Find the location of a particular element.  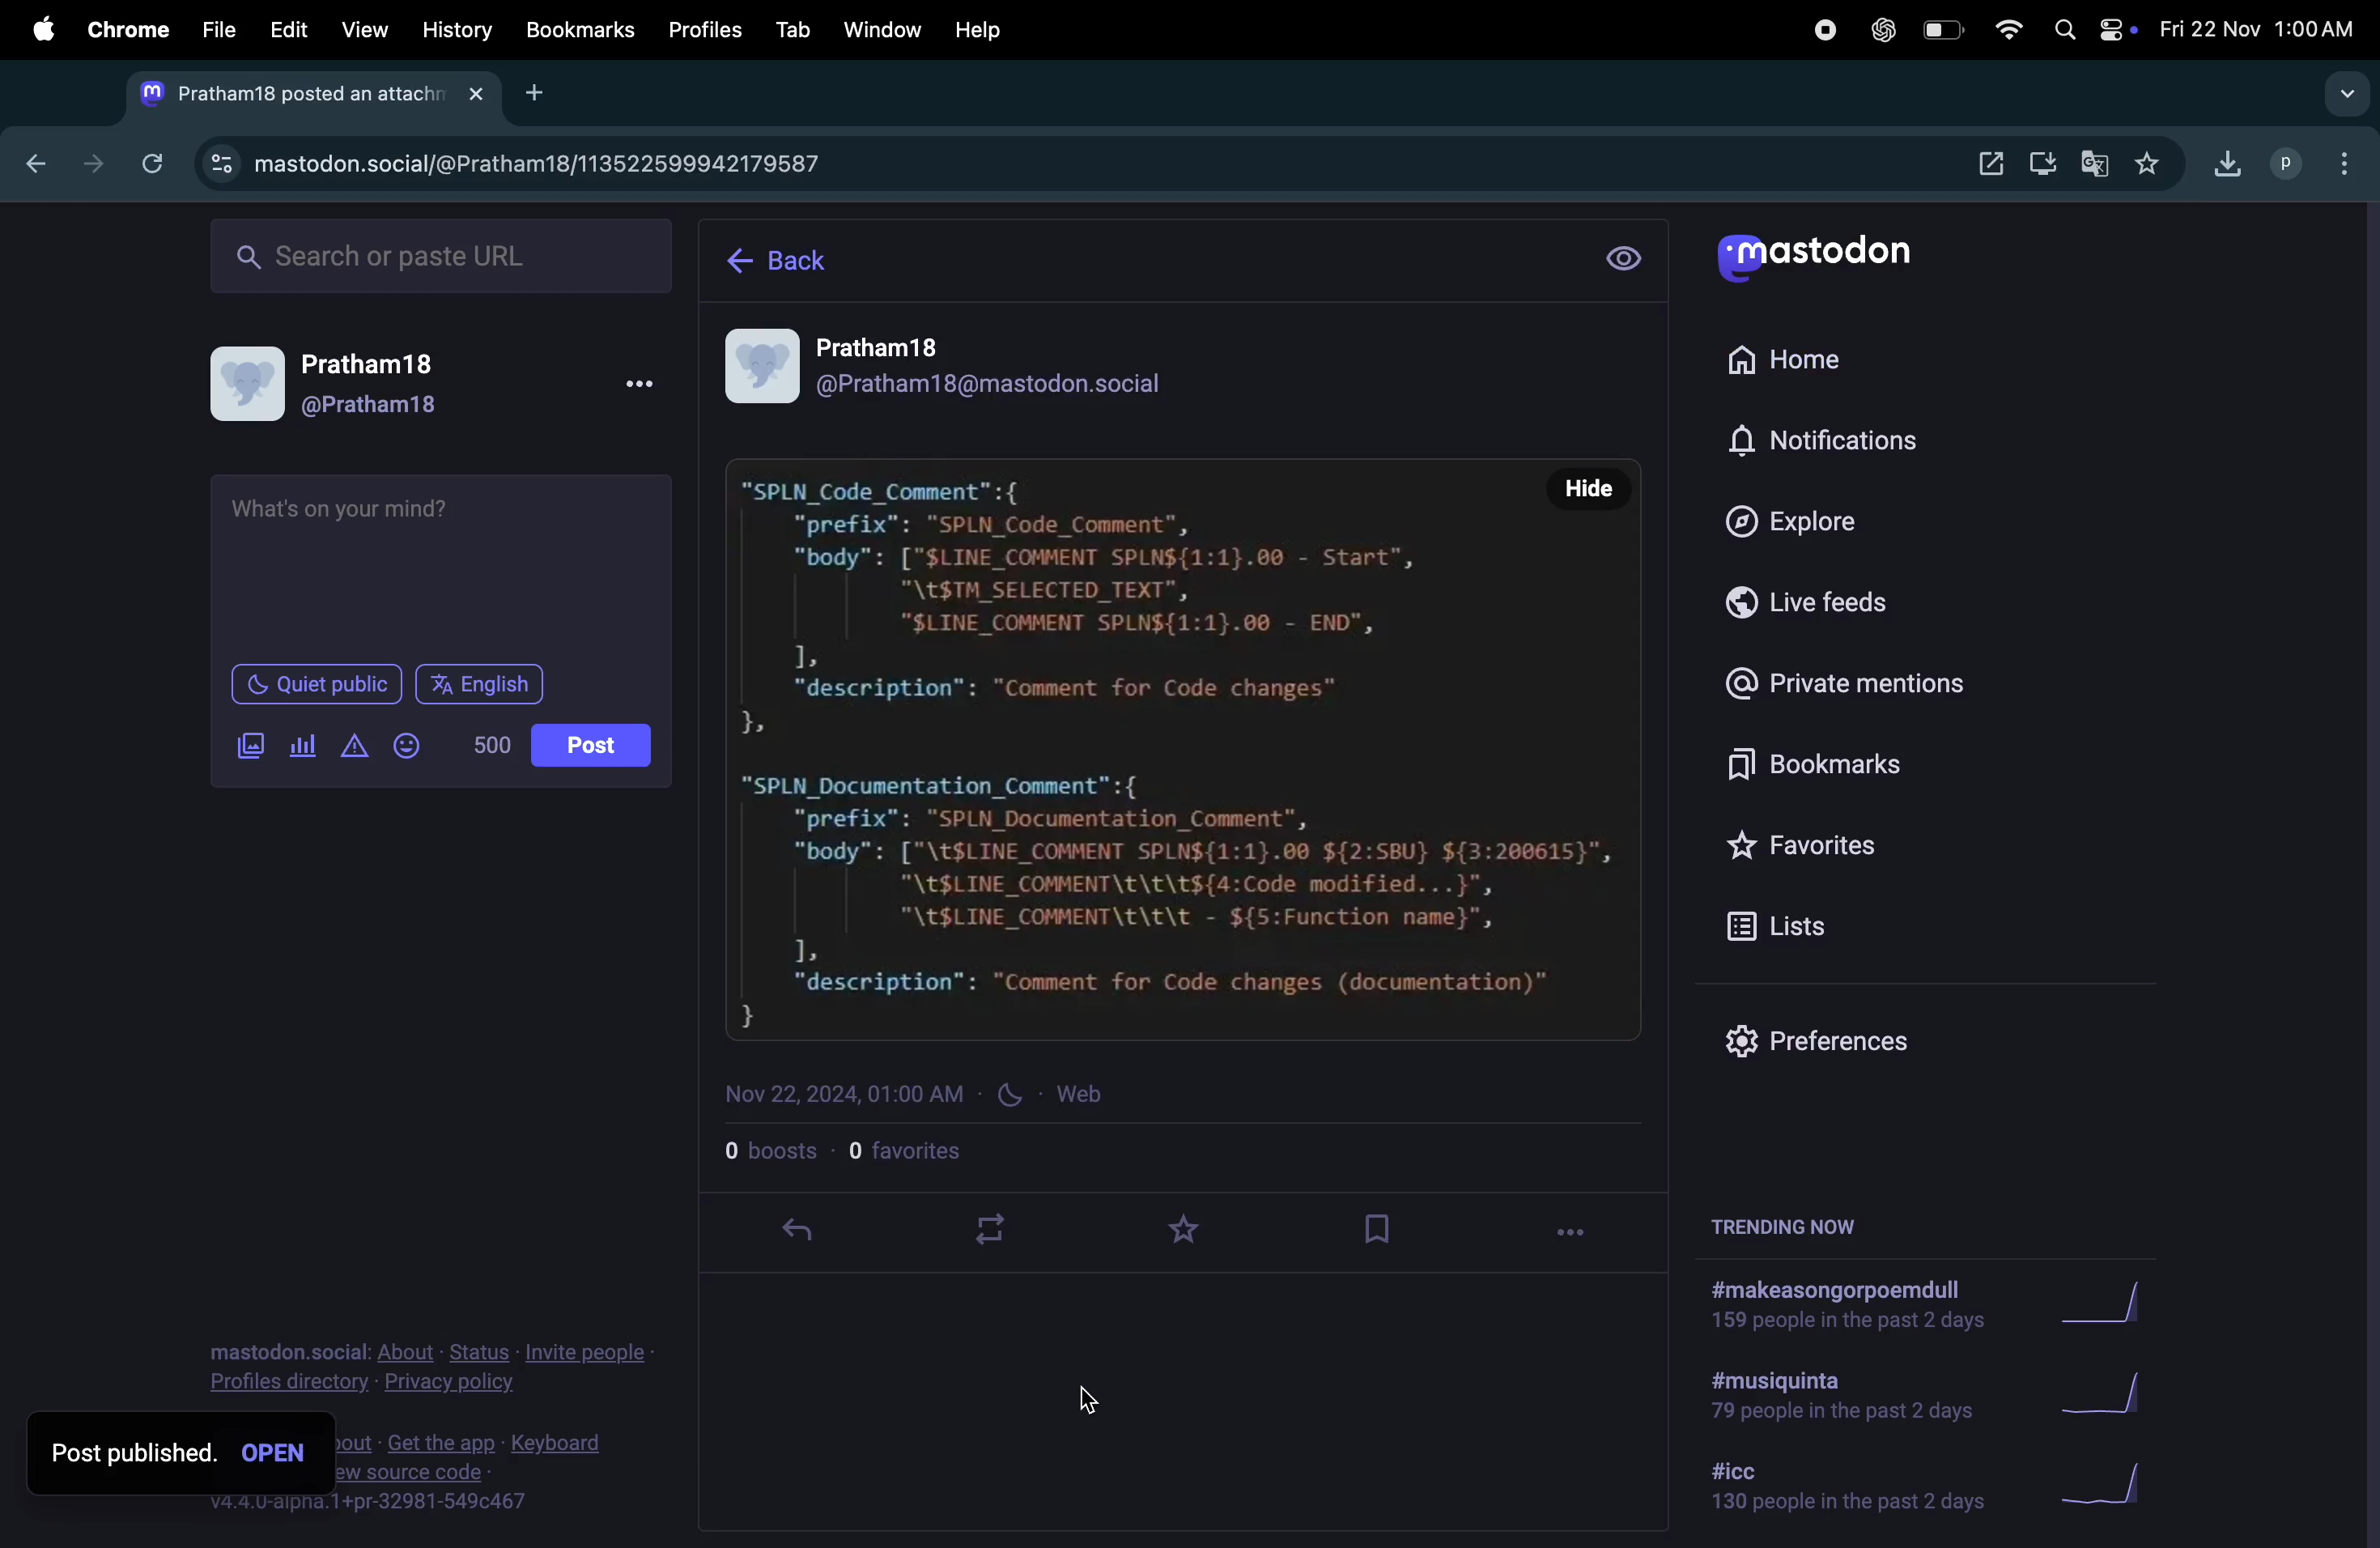

source code is located at coordinates (412, 1471).